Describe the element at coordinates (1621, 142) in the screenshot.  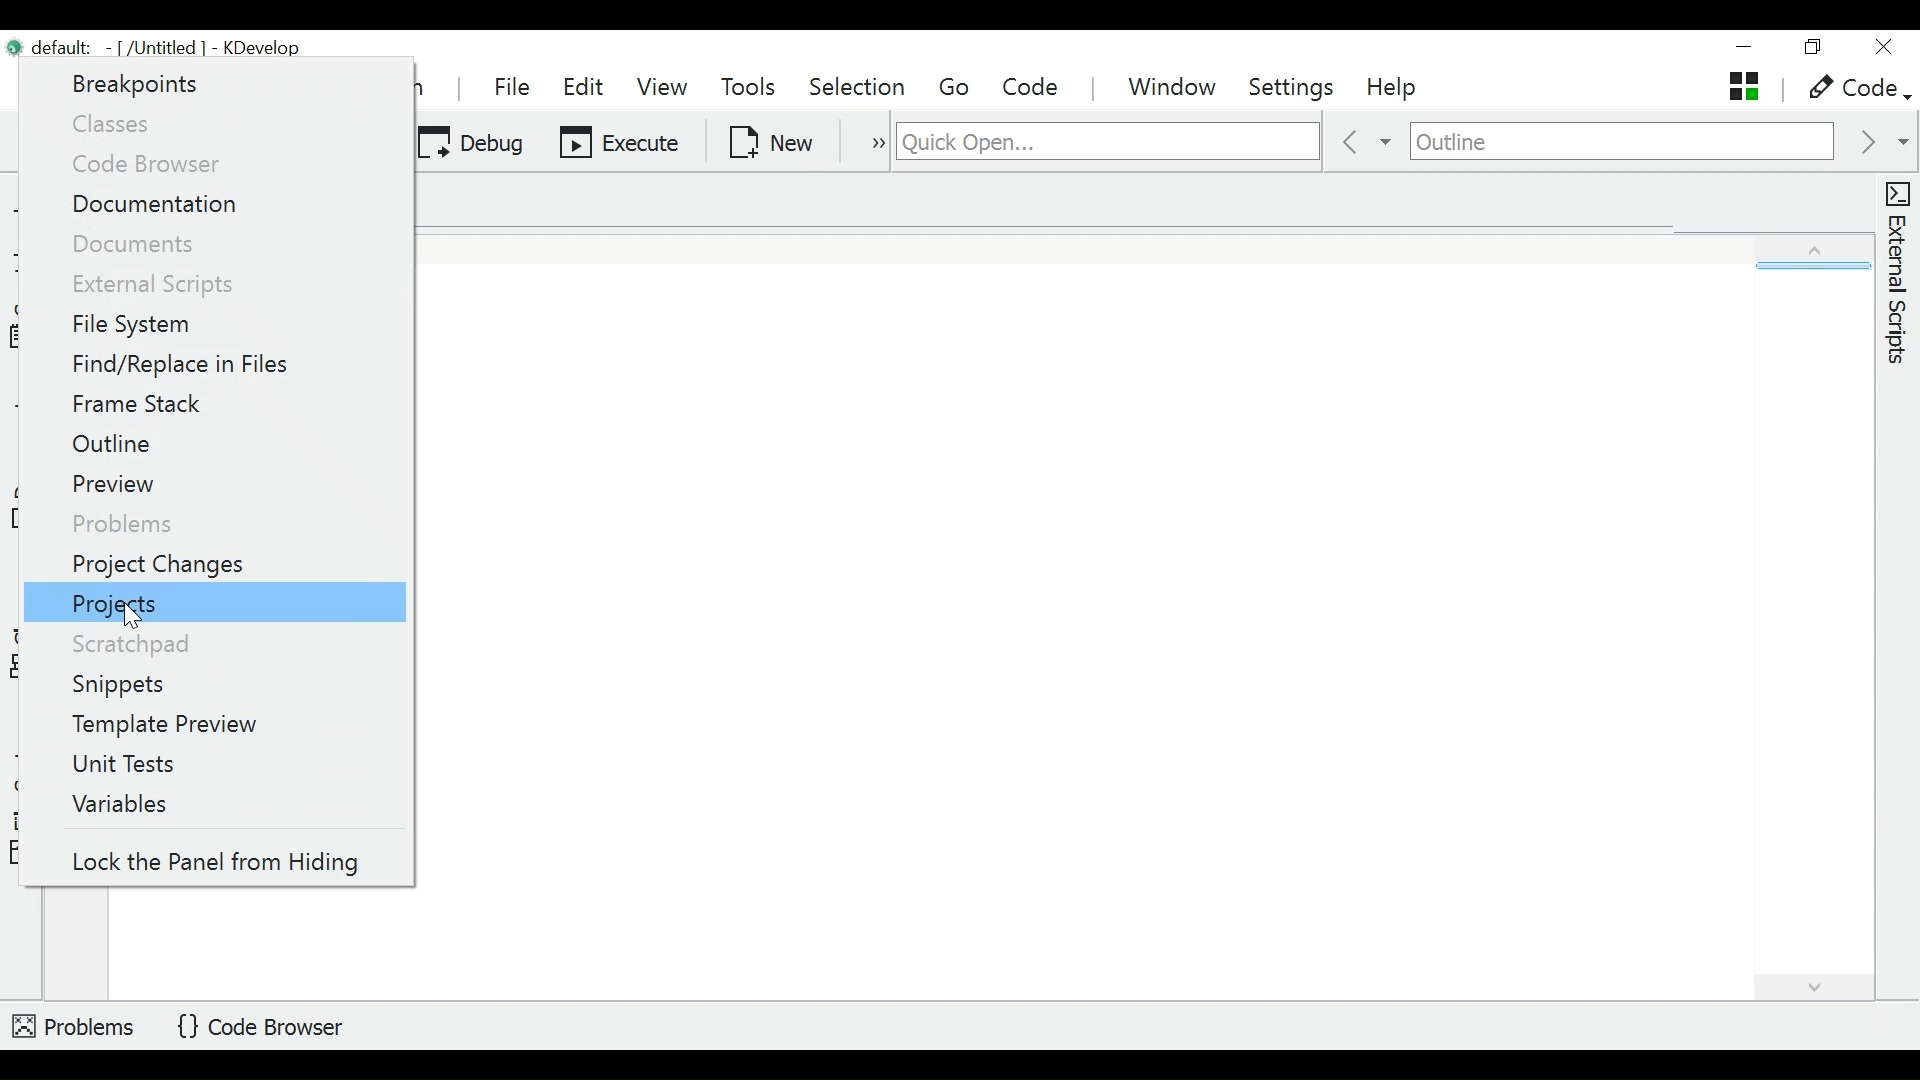
I see `Navigate outline of an active document` at that location.